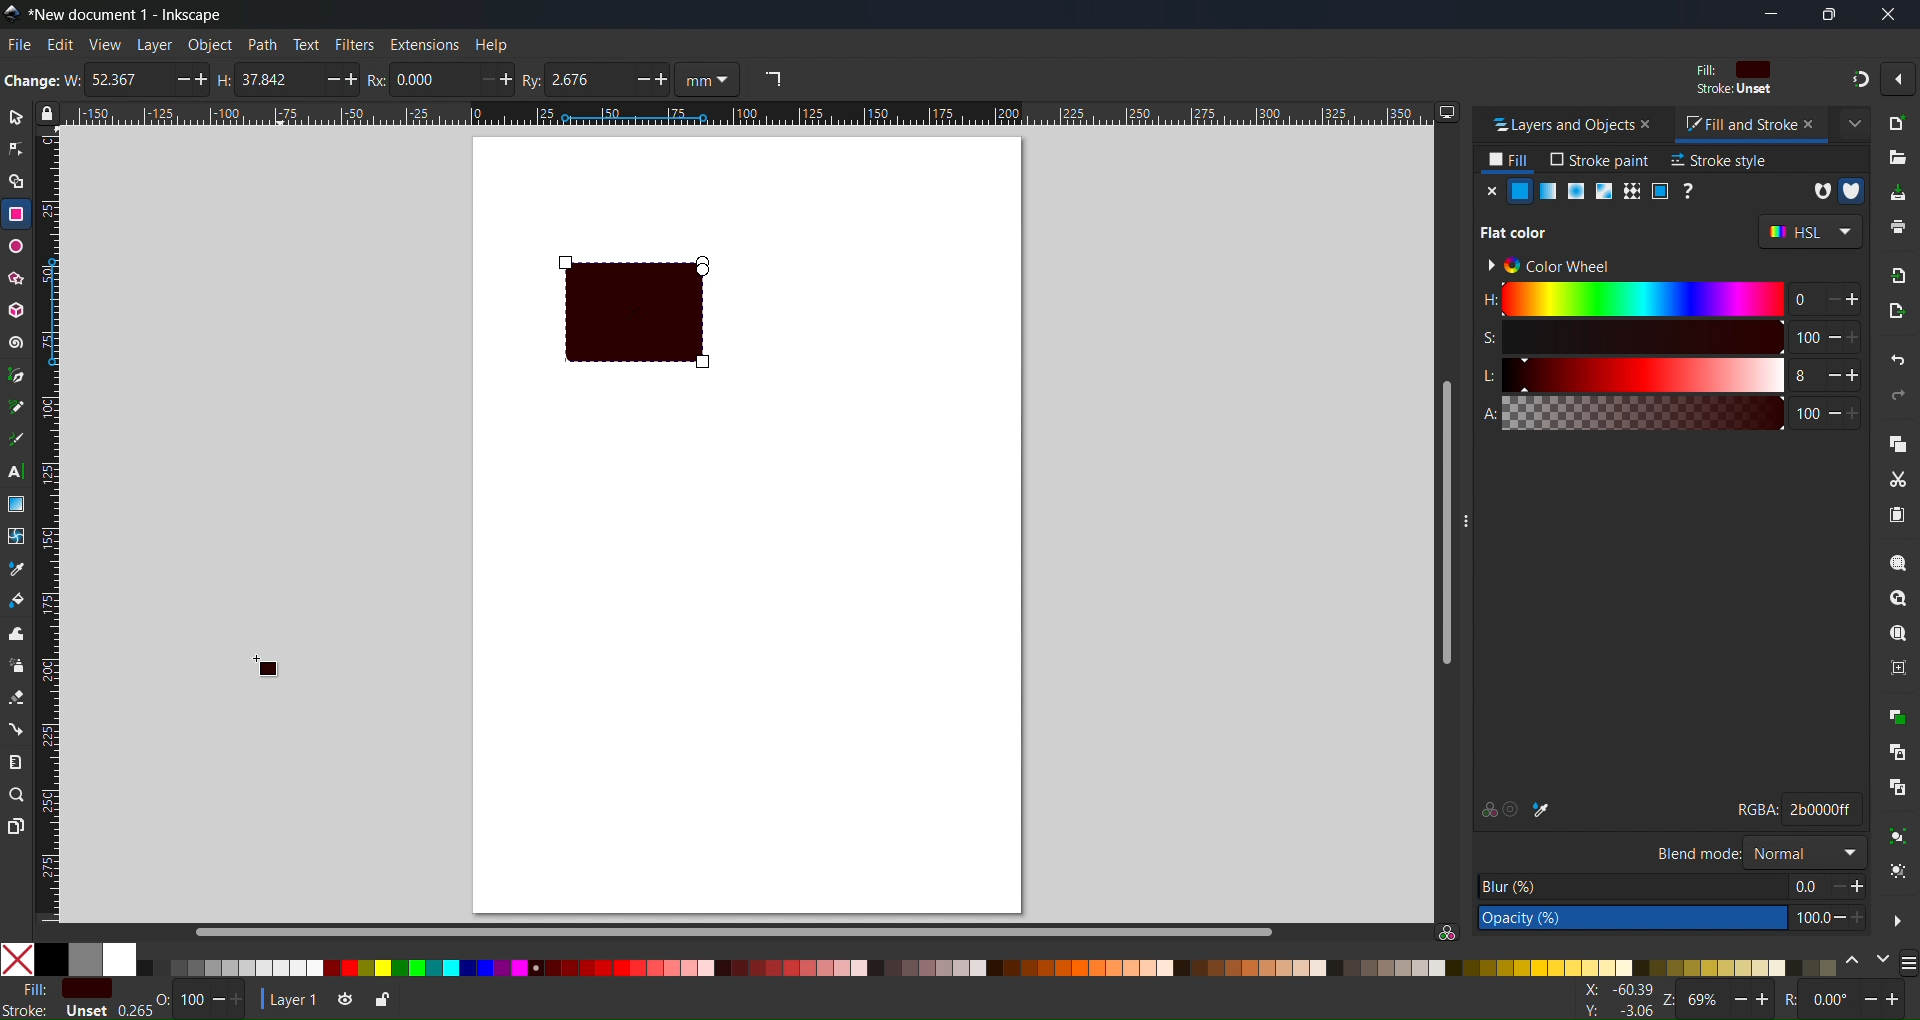 This screenshot has width=1920, height=1020. Describe the element at coordinates (1798, 299) in the screenshot. I see `0` at that location.